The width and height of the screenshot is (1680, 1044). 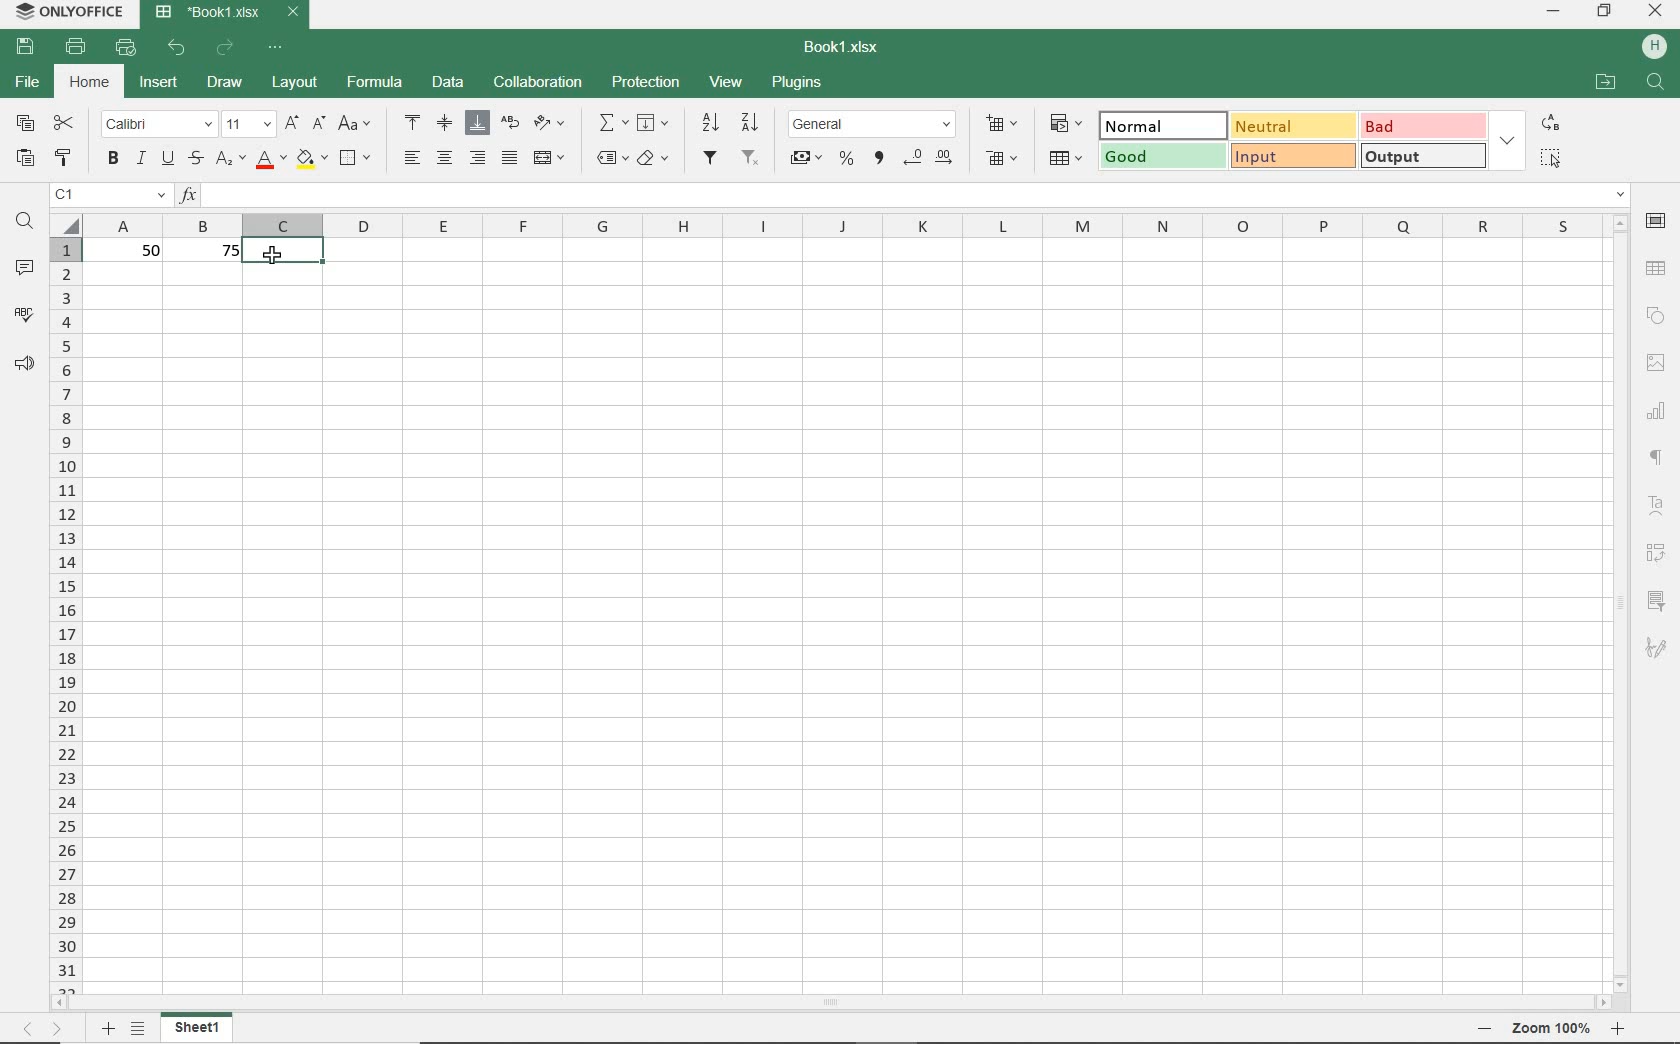 What do you see at coordinates (709, 123) in the screenshot?
I see `sort ascending` at bounding box center [709, 123].